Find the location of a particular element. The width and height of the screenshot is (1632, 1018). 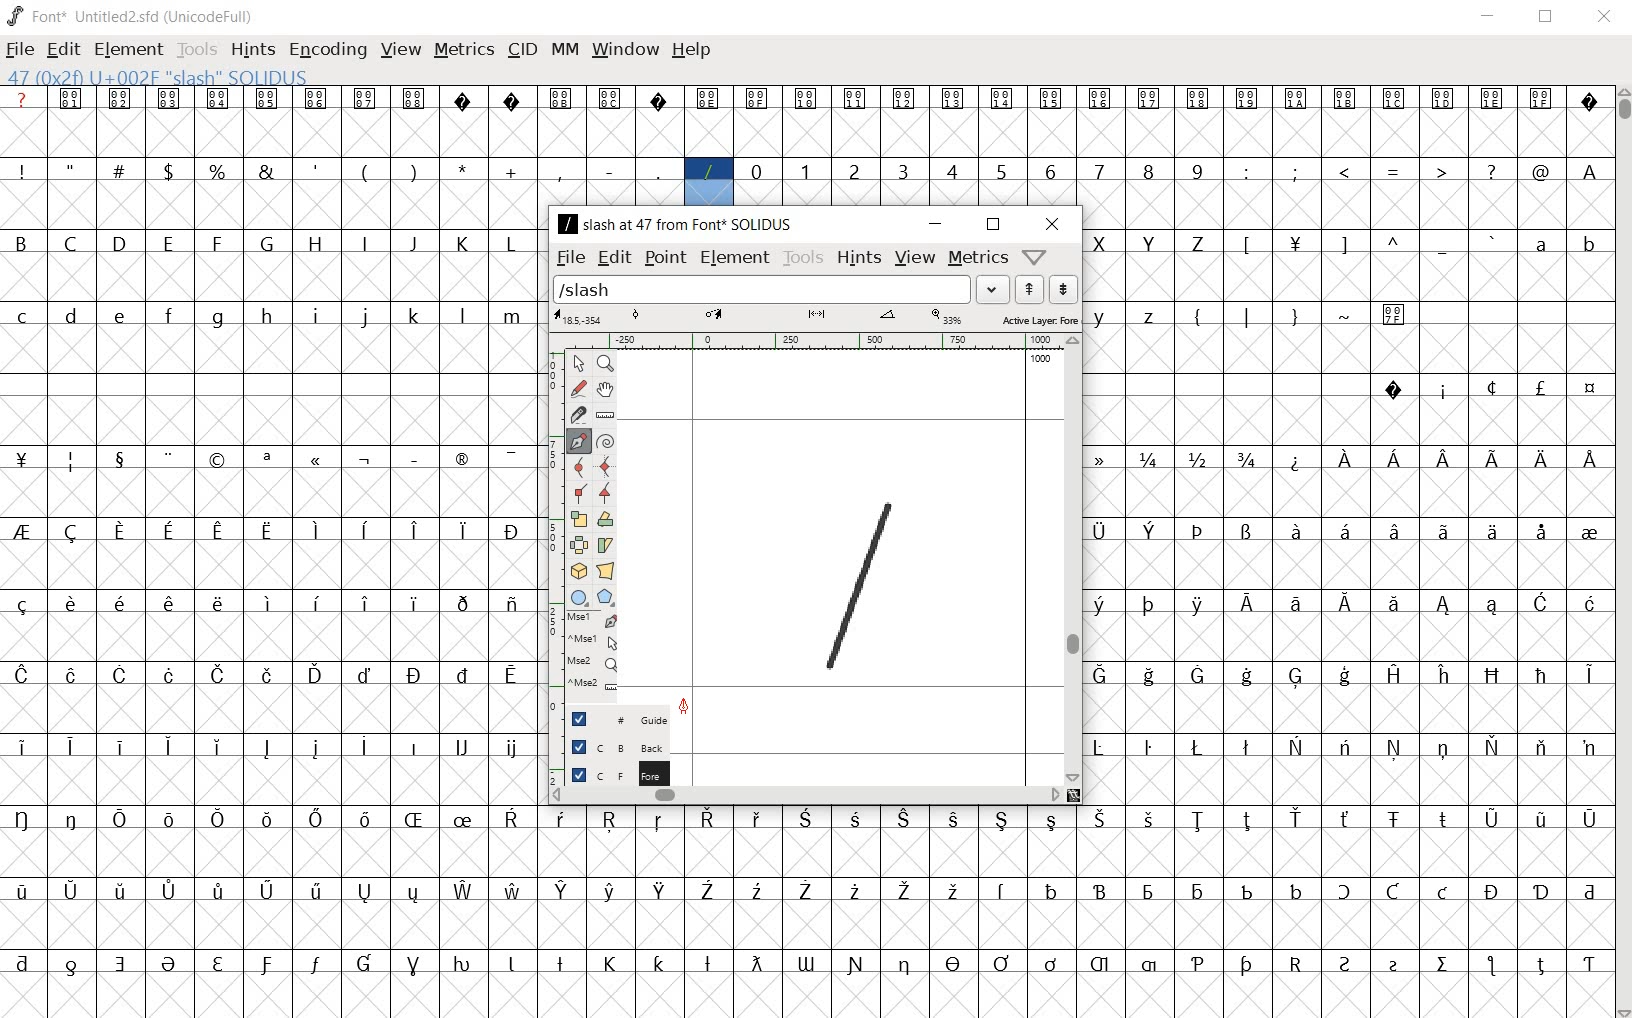

special letters is located at coordinates (276, 748).